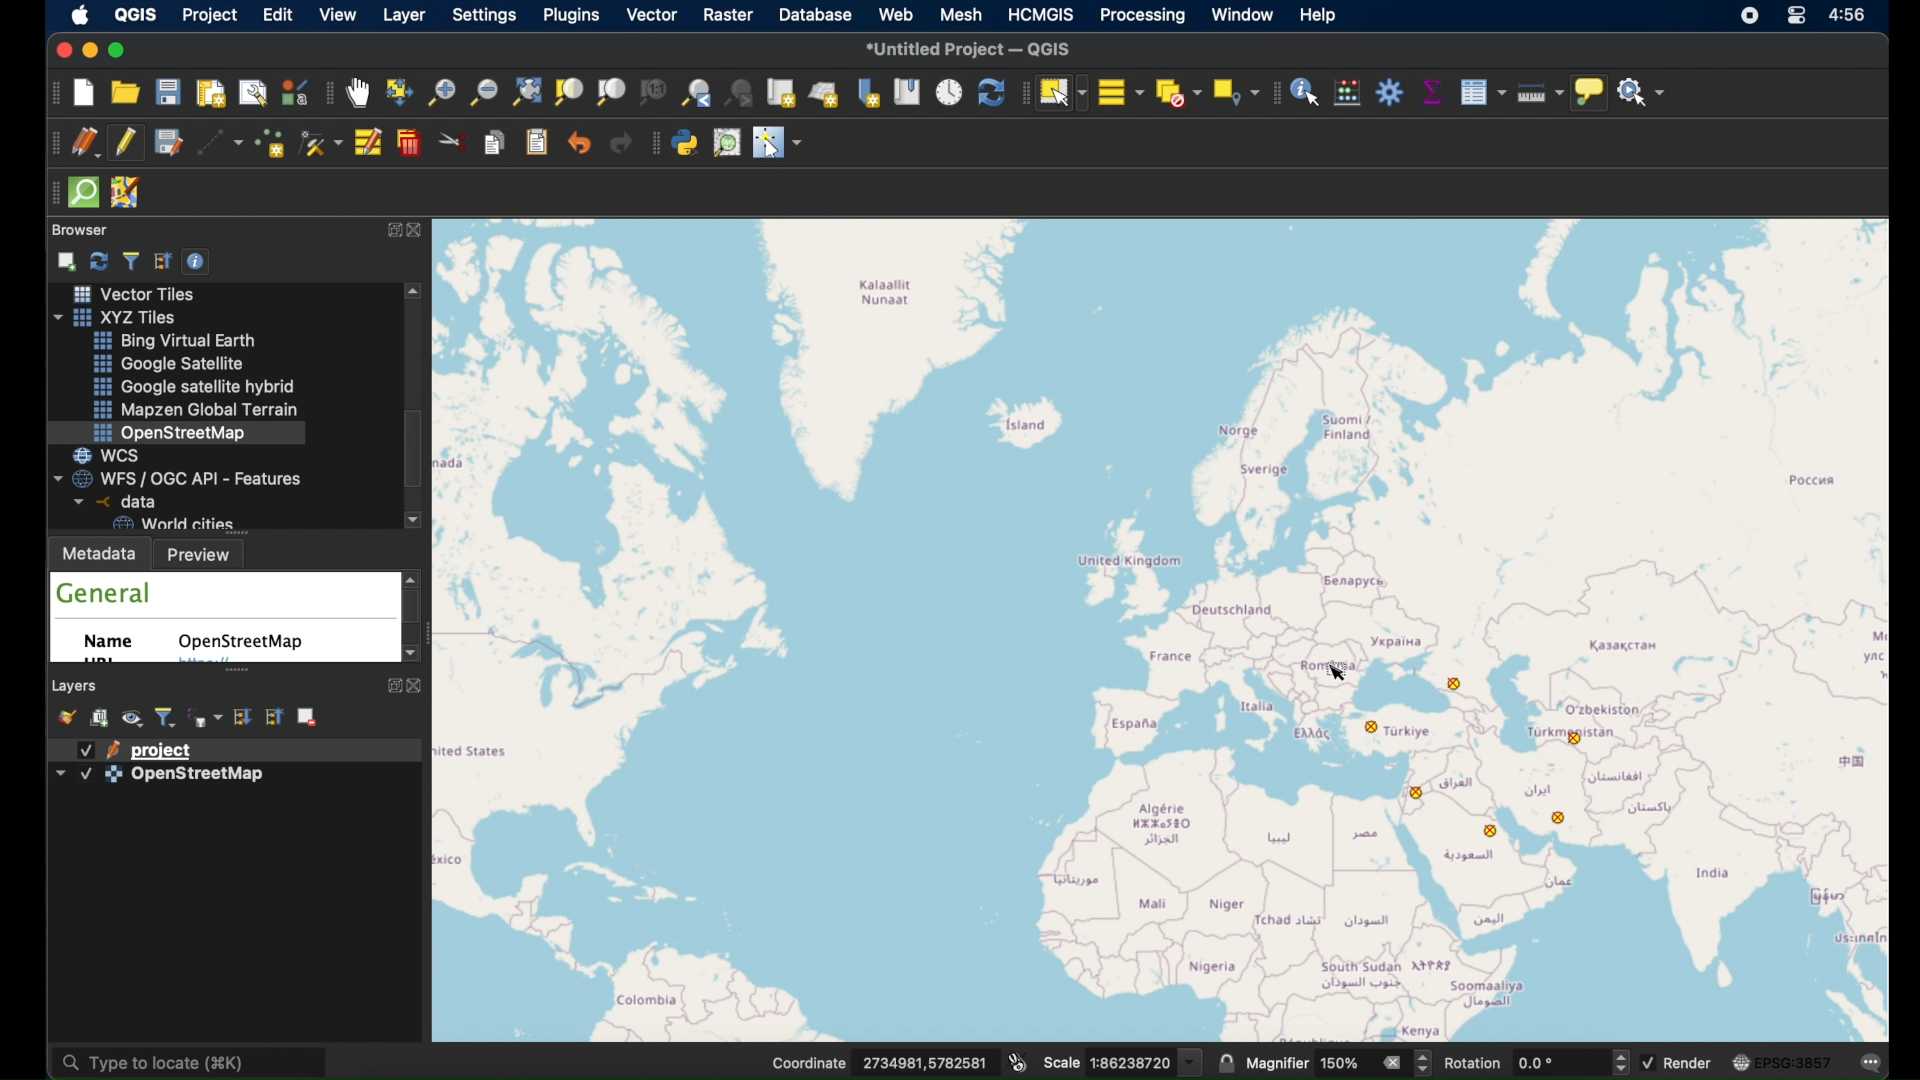 This screenshot has width=1920, height=1080. Describe the element at coordinates (59, 49) in the screenshot. I see `close` at that location.